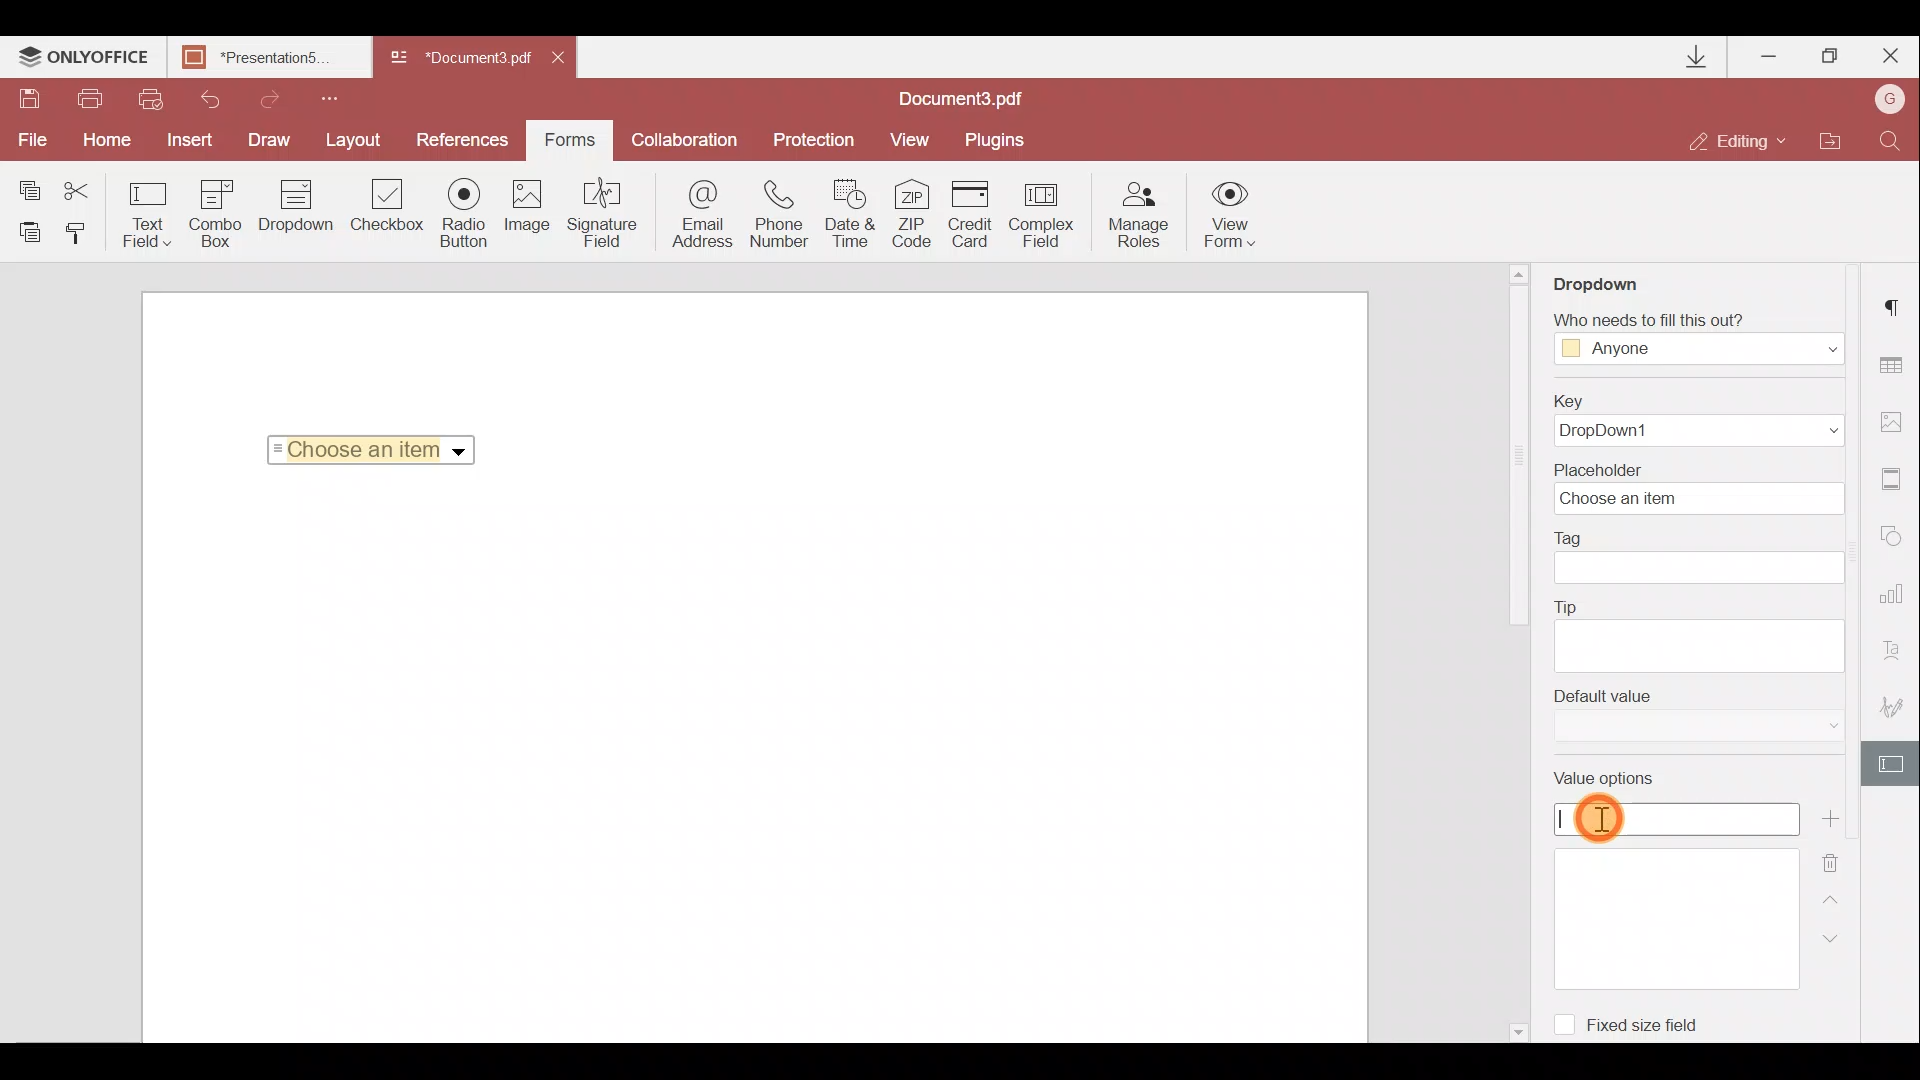  I want to click on Insert, so click(185, 136).